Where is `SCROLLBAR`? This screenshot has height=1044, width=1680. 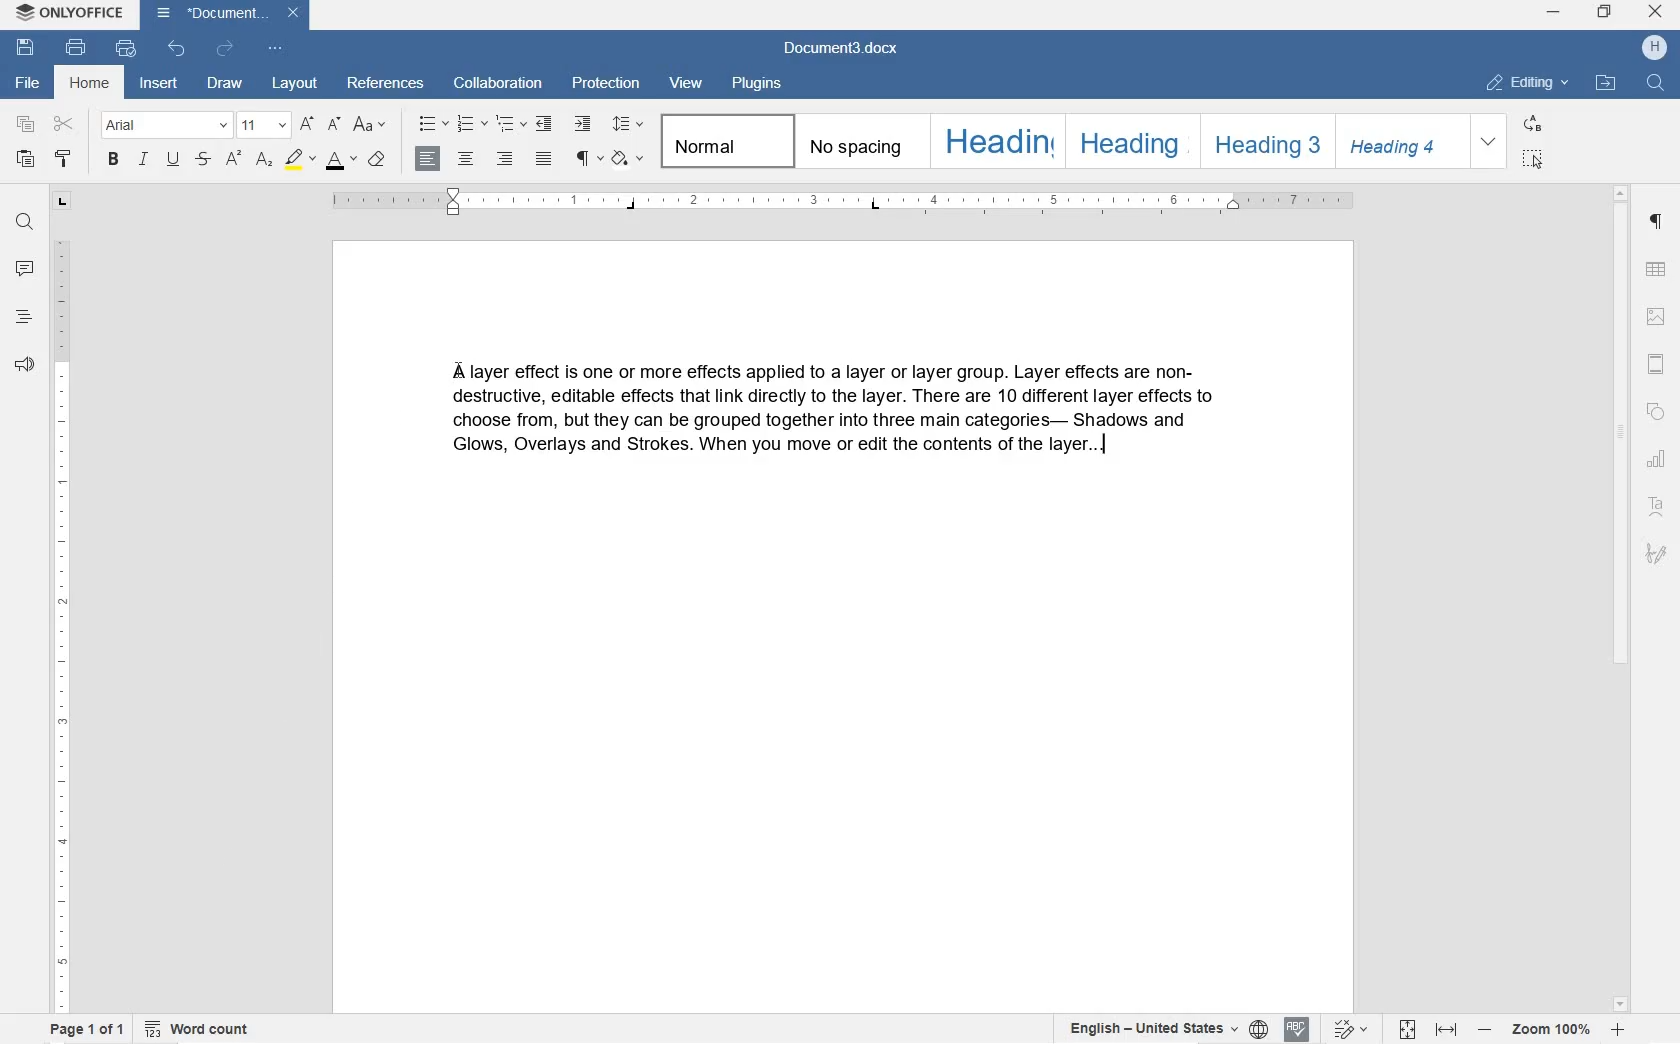 SCROLLBAR is located at coordinates (1617, 598).